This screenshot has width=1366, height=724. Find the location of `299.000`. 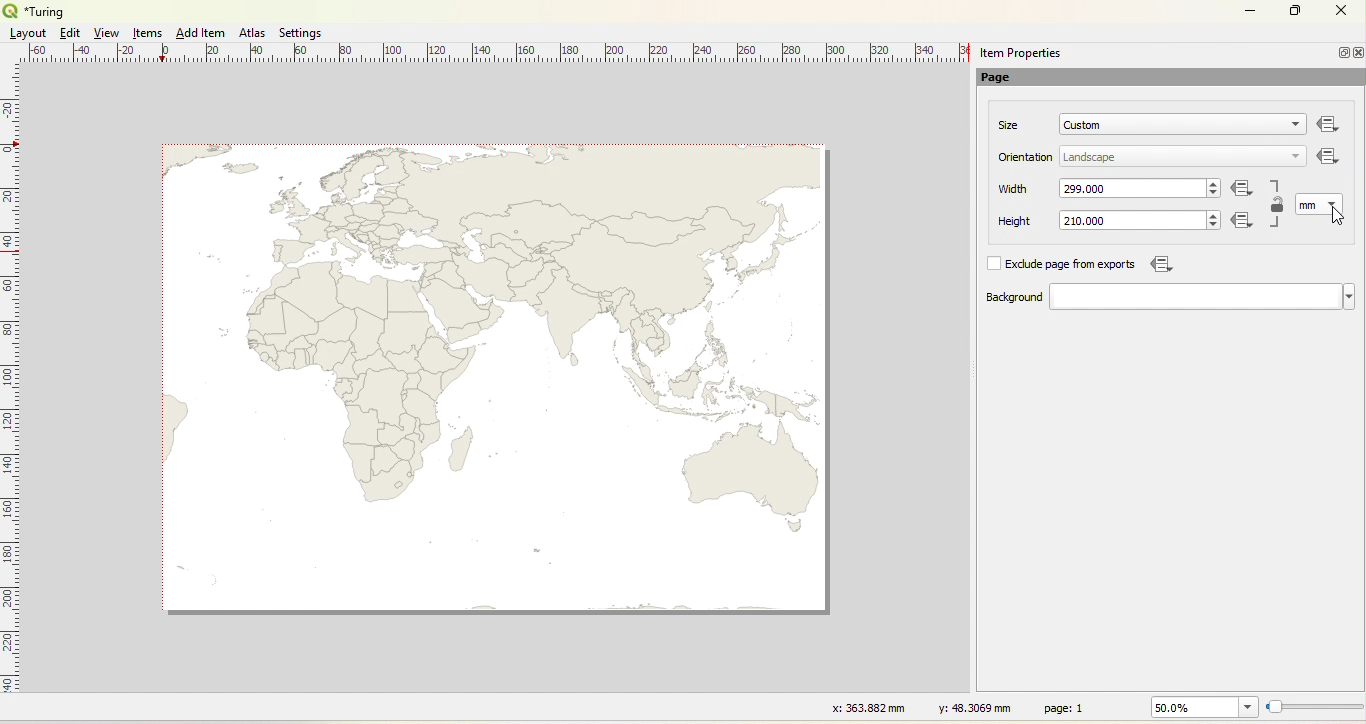

299.000 is located at coordinates (1088, 188).